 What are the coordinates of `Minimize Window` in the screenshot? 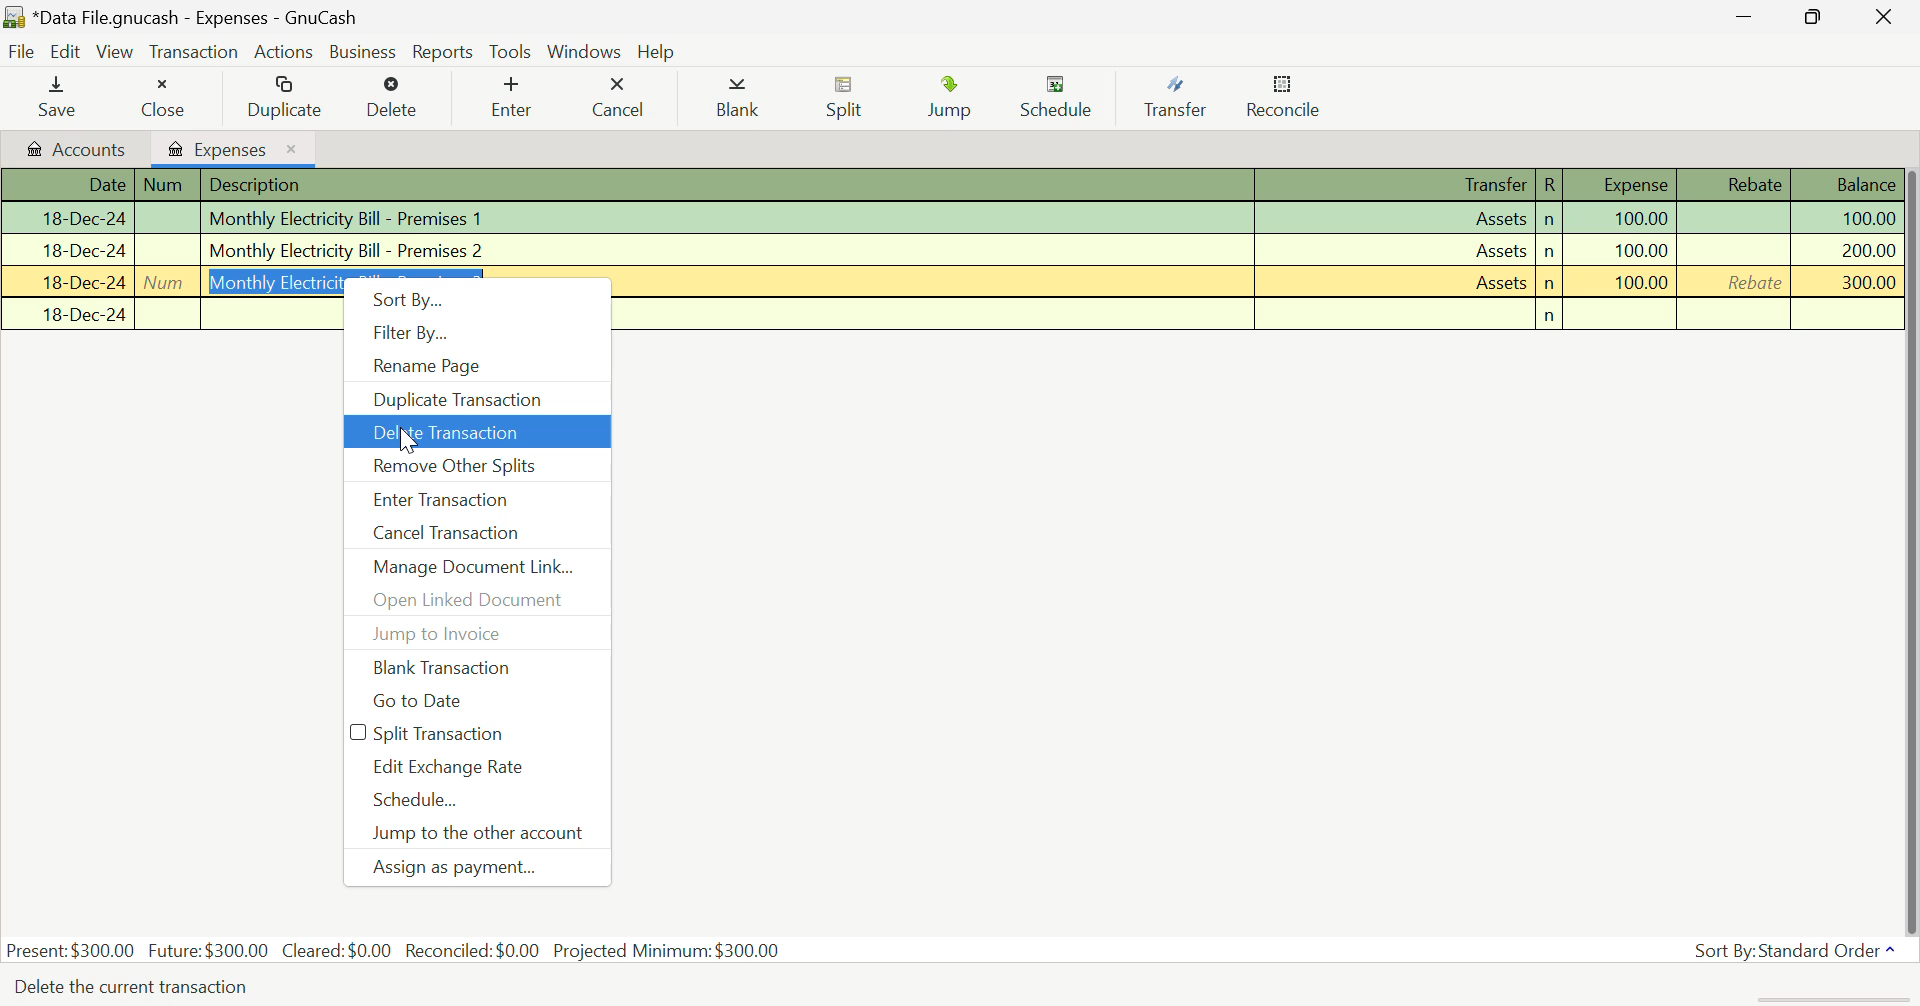 It's located at (1816, 17).